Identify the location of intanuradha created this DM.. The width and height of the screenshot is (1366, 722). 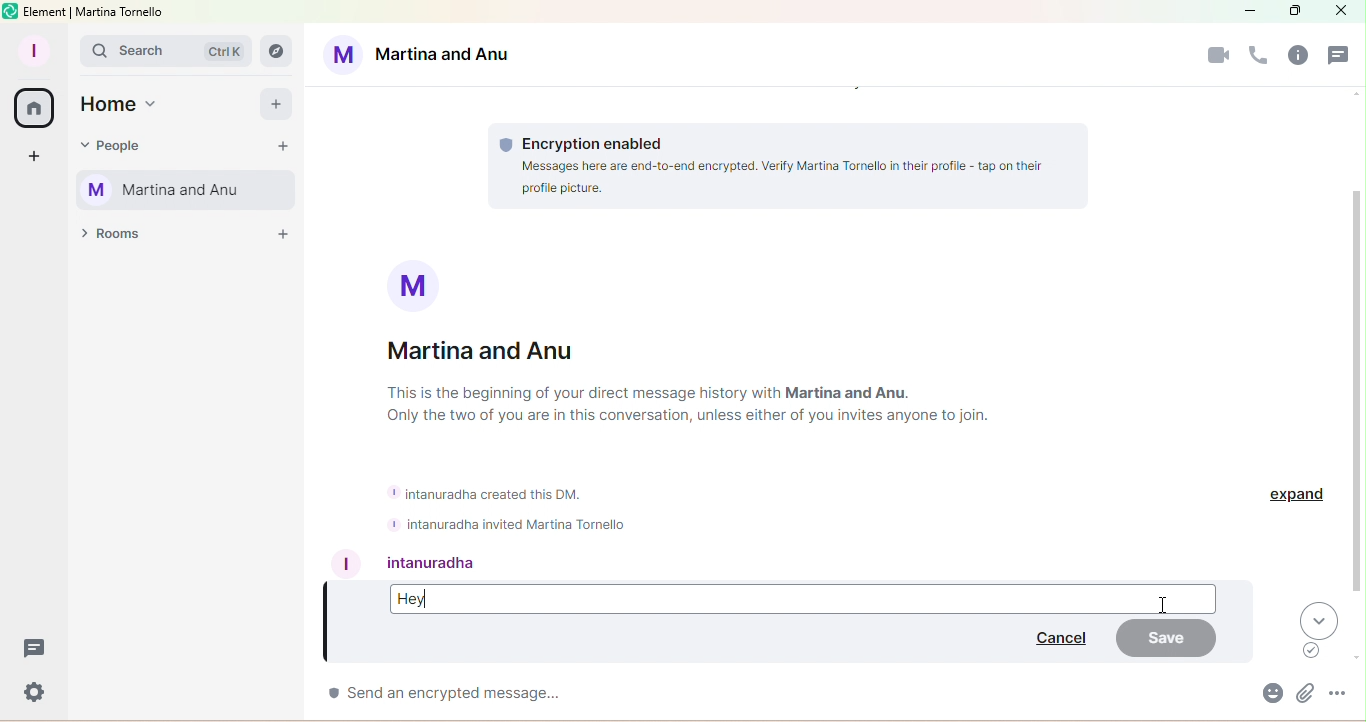
(492, 494).